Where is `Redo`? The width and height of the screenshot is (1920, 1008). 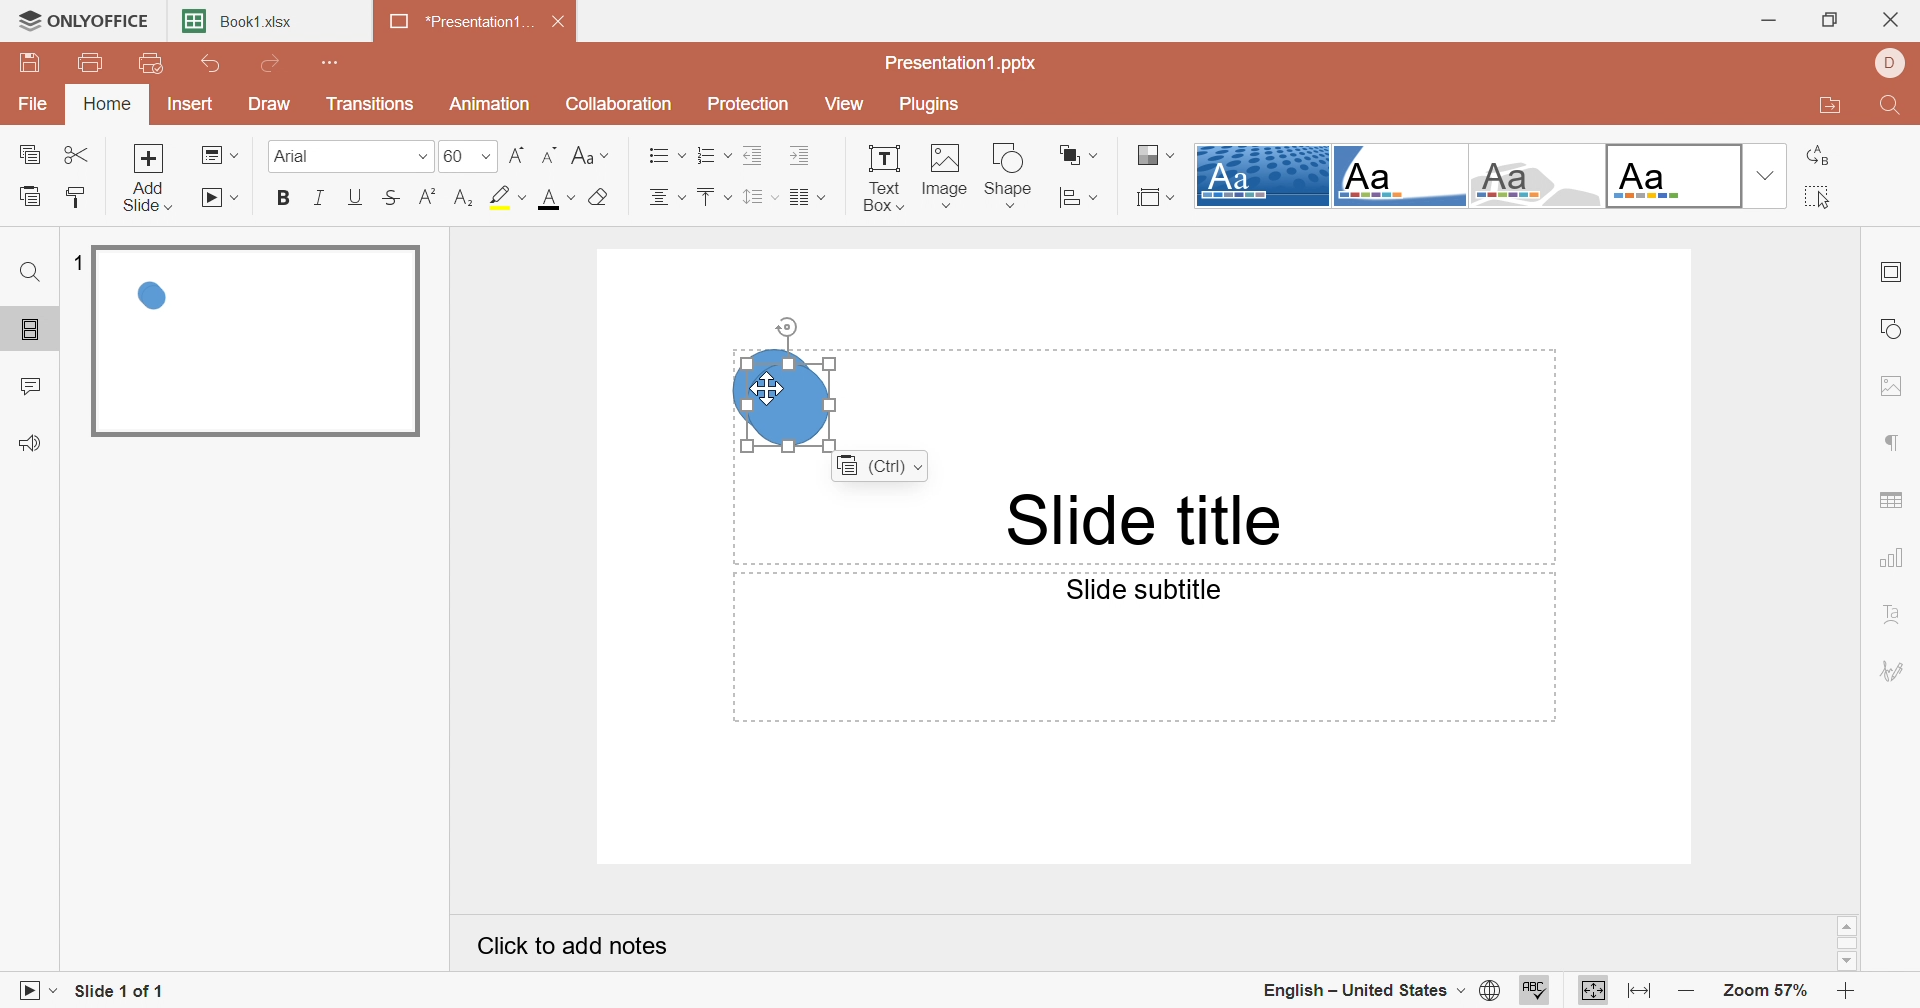 Redo is located at coordinates (273, 64).